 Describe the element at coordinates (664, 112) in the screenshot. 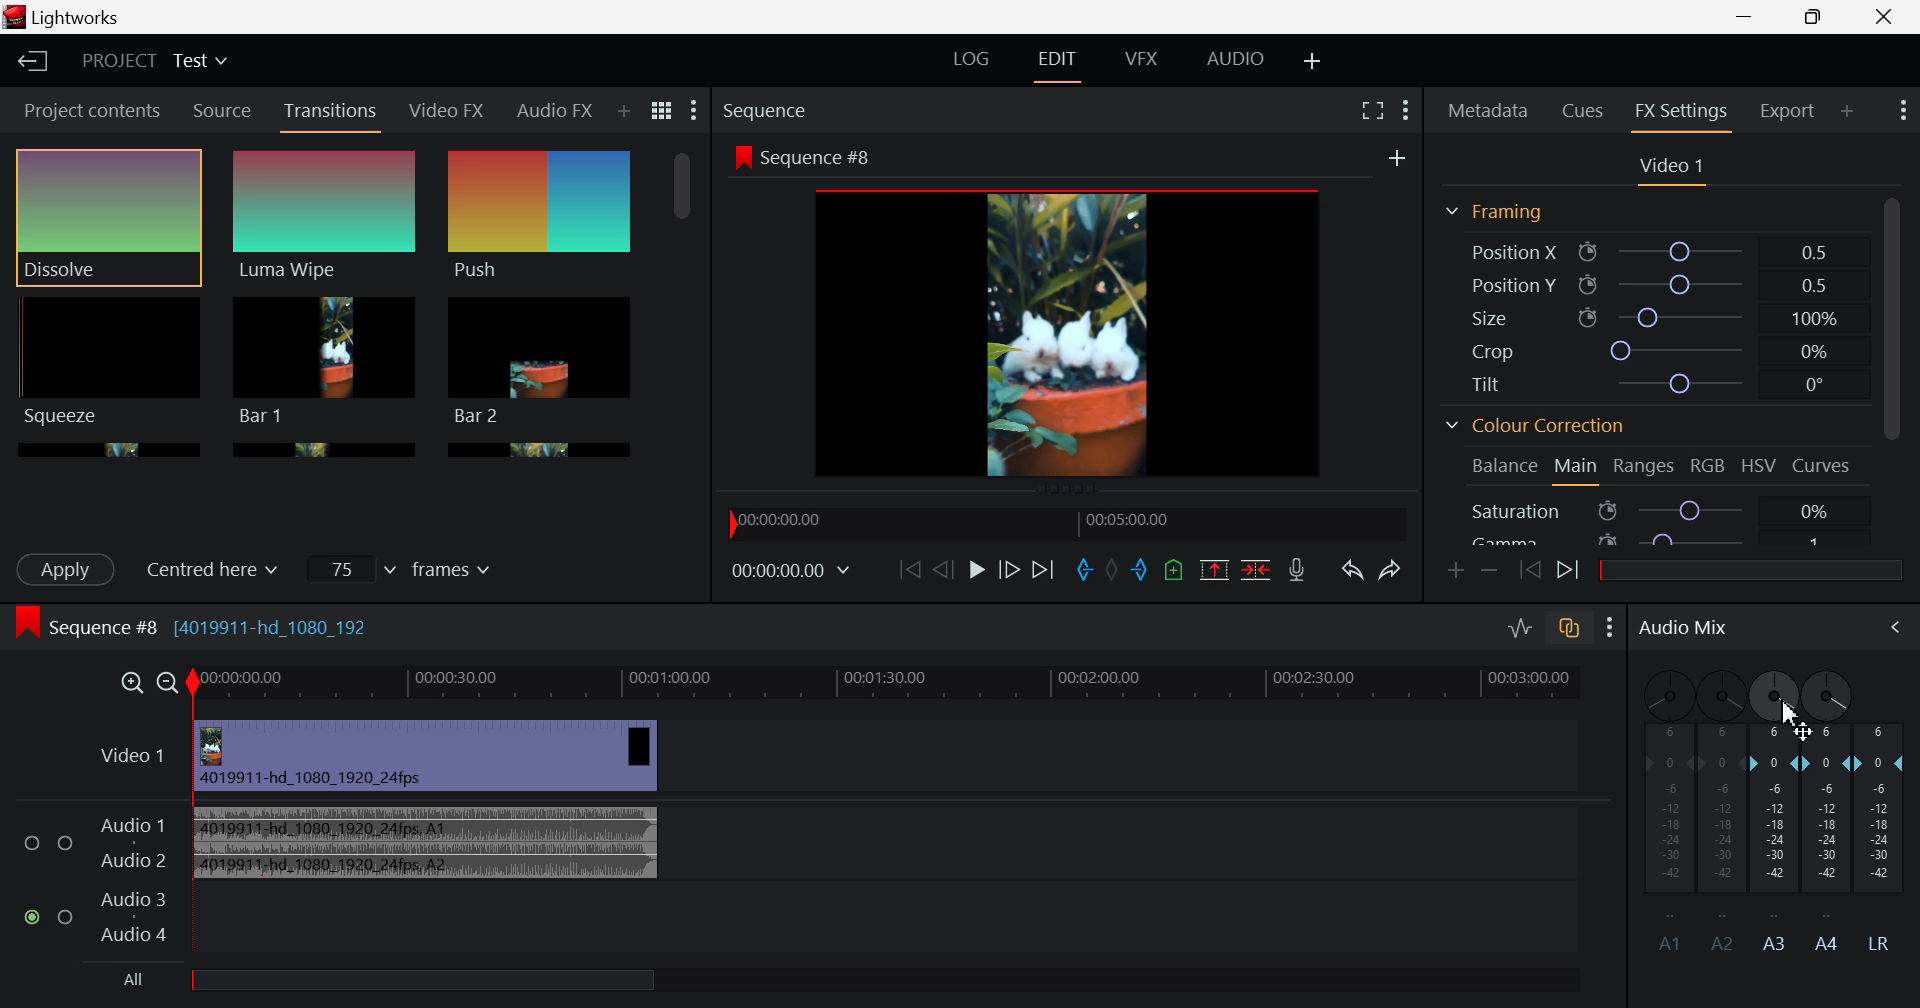

I see `Toggle list and title view` at that location.